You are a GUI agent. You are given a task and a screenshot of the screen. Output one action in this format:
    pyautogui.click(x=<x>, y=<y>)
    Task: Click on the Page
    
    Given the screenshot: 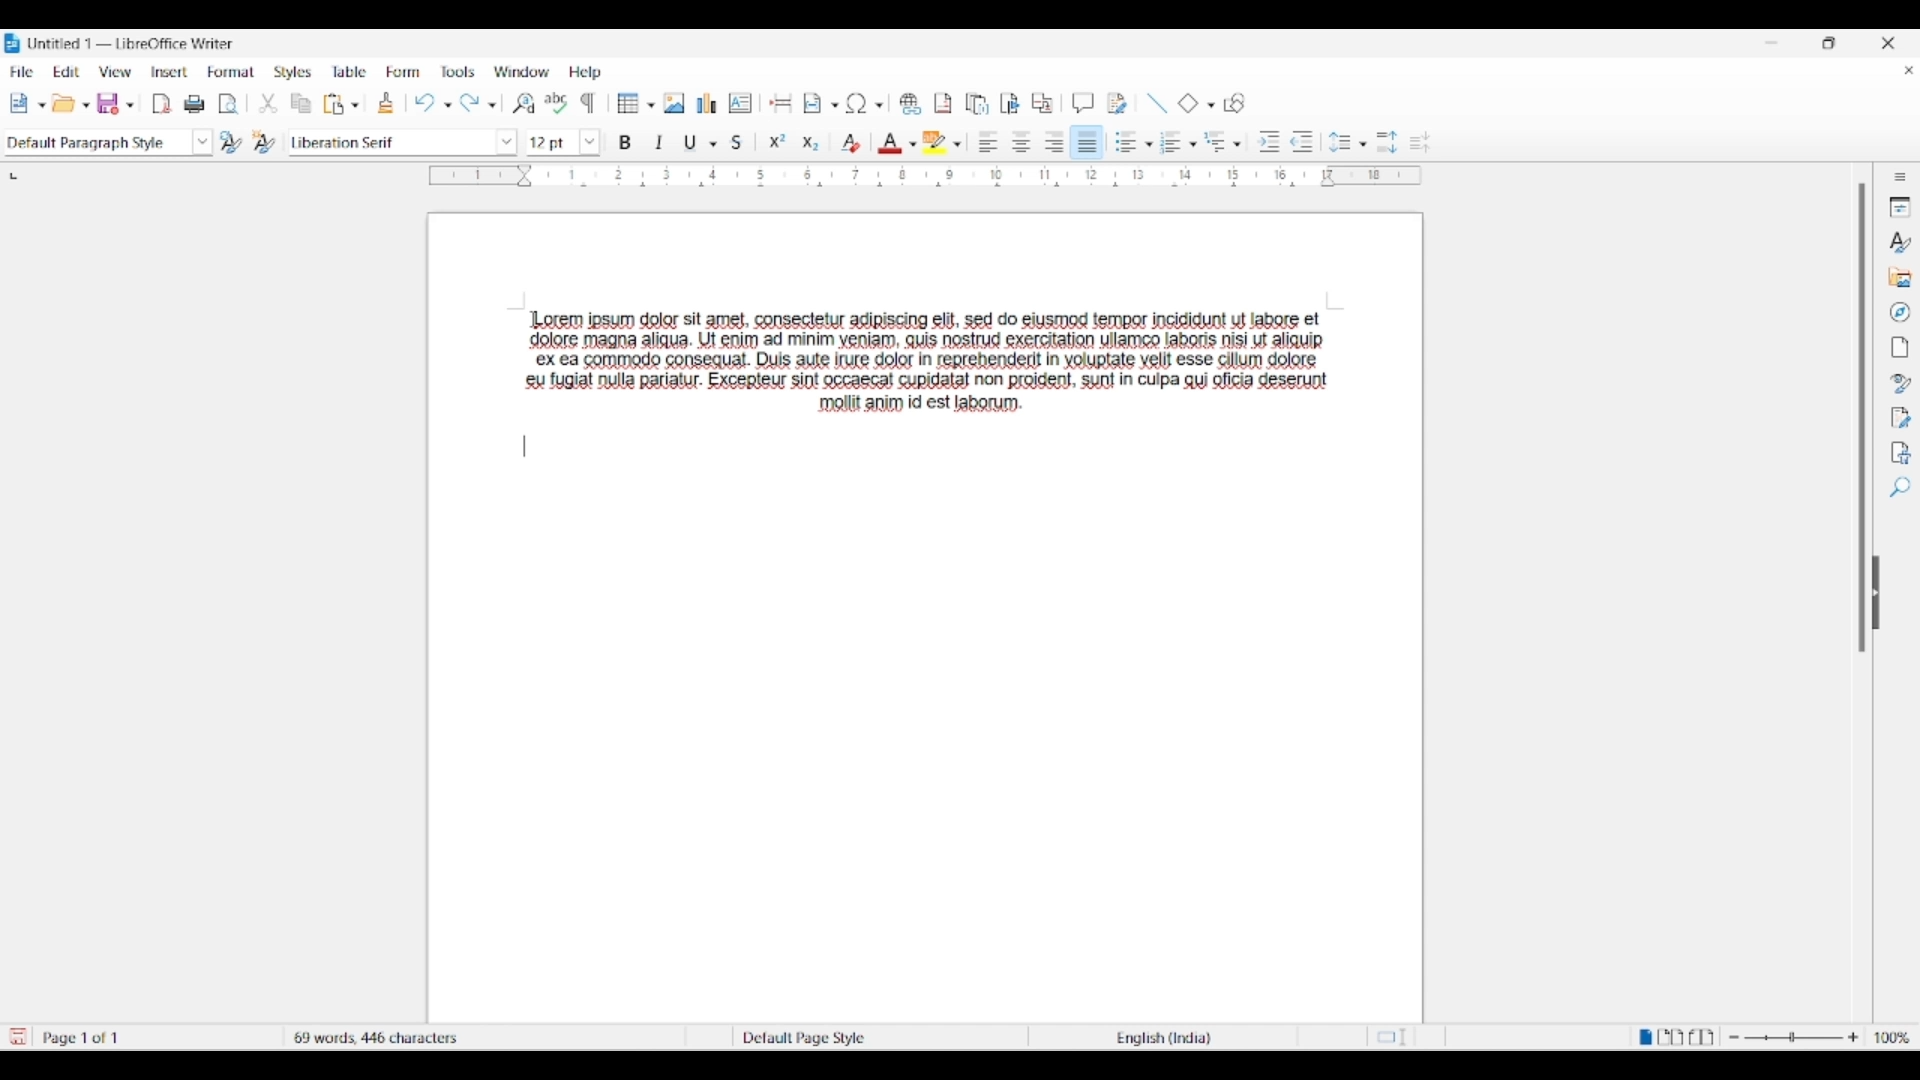 What is the action you would take?
    pyautogui.click(x=1899, y=347)
    